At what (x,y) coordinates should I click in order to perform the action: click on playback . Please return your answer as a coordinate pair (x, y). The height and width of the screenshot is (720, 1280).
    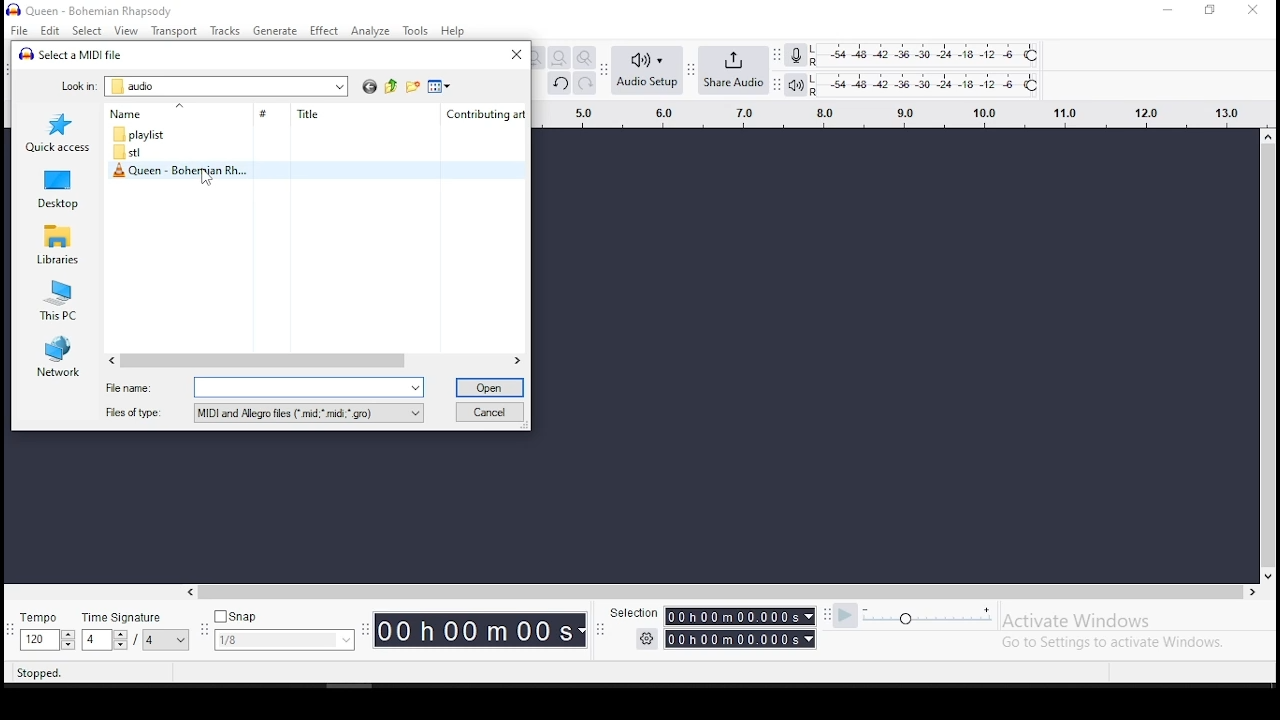
    Looking at the image, I should click on (797, 86).